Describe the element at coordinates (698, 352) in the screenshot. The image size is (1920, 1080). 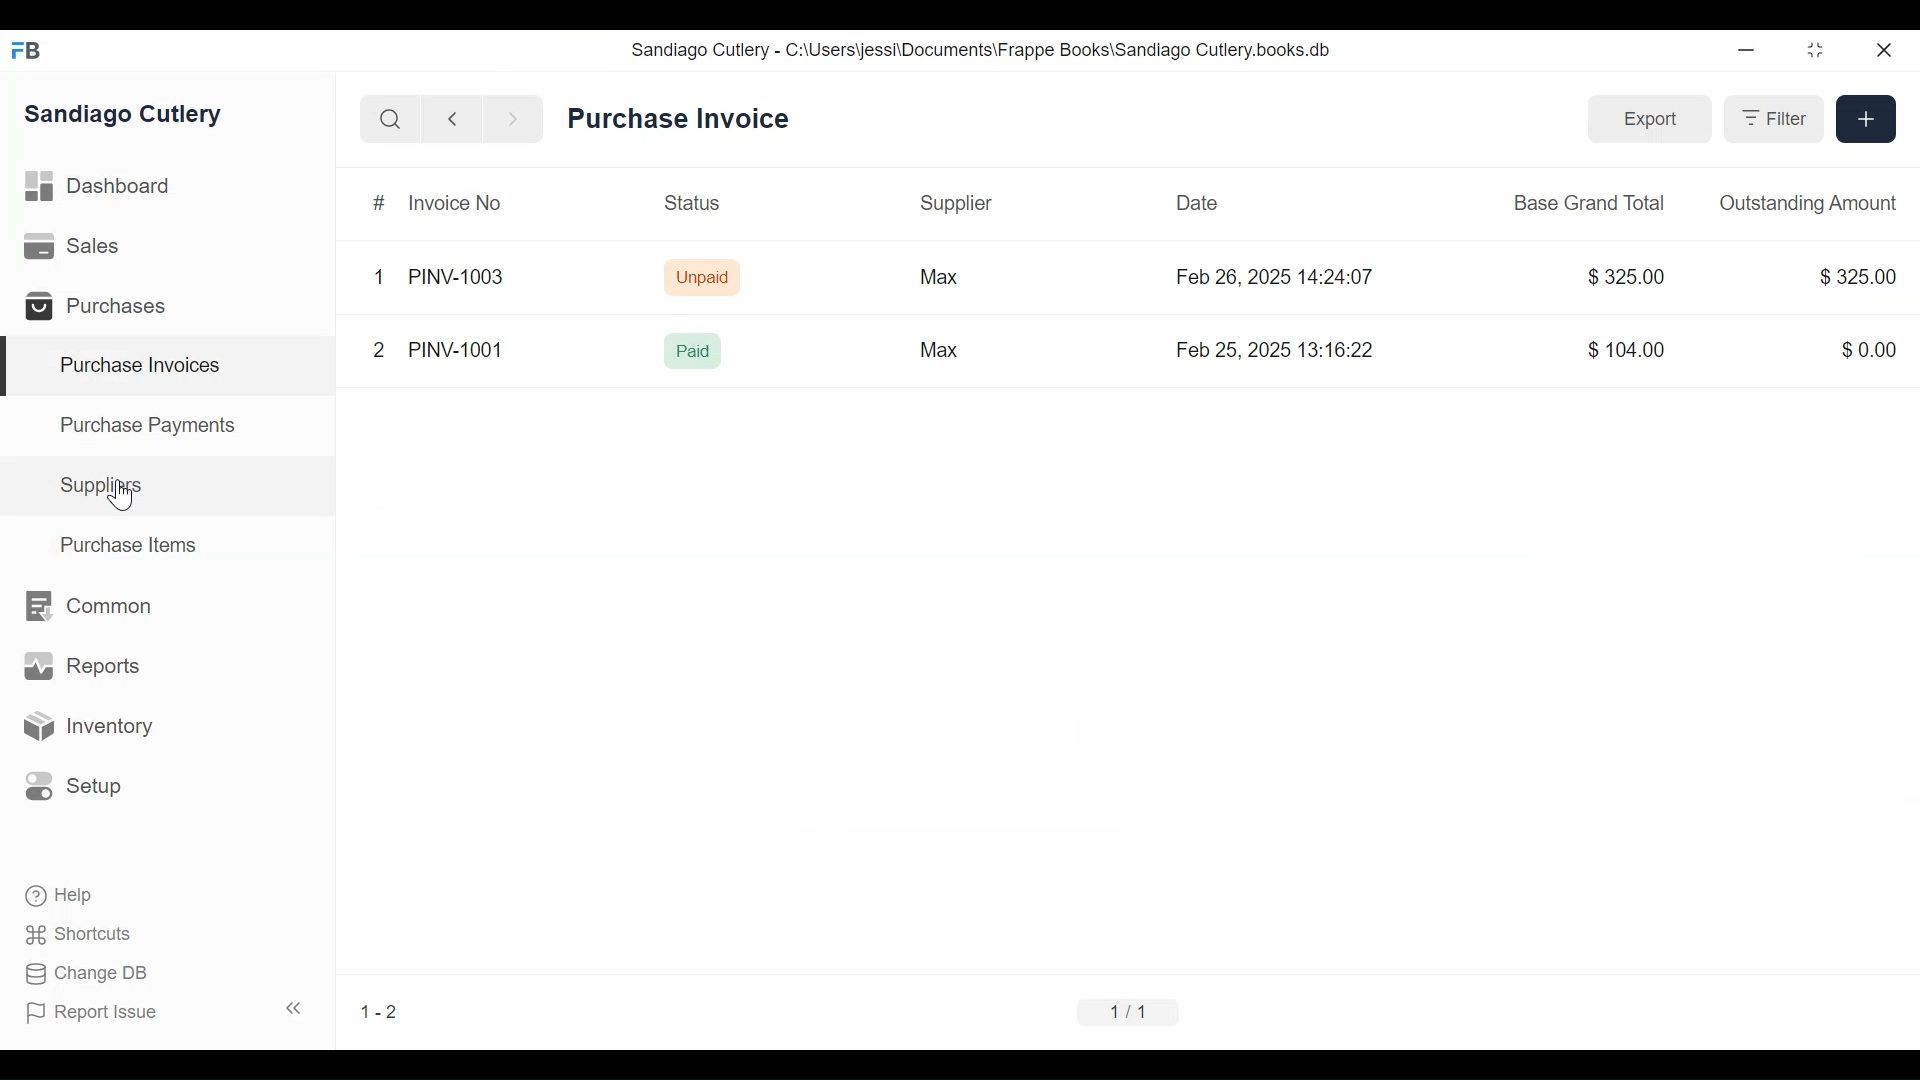
I see `Paid` at that location.